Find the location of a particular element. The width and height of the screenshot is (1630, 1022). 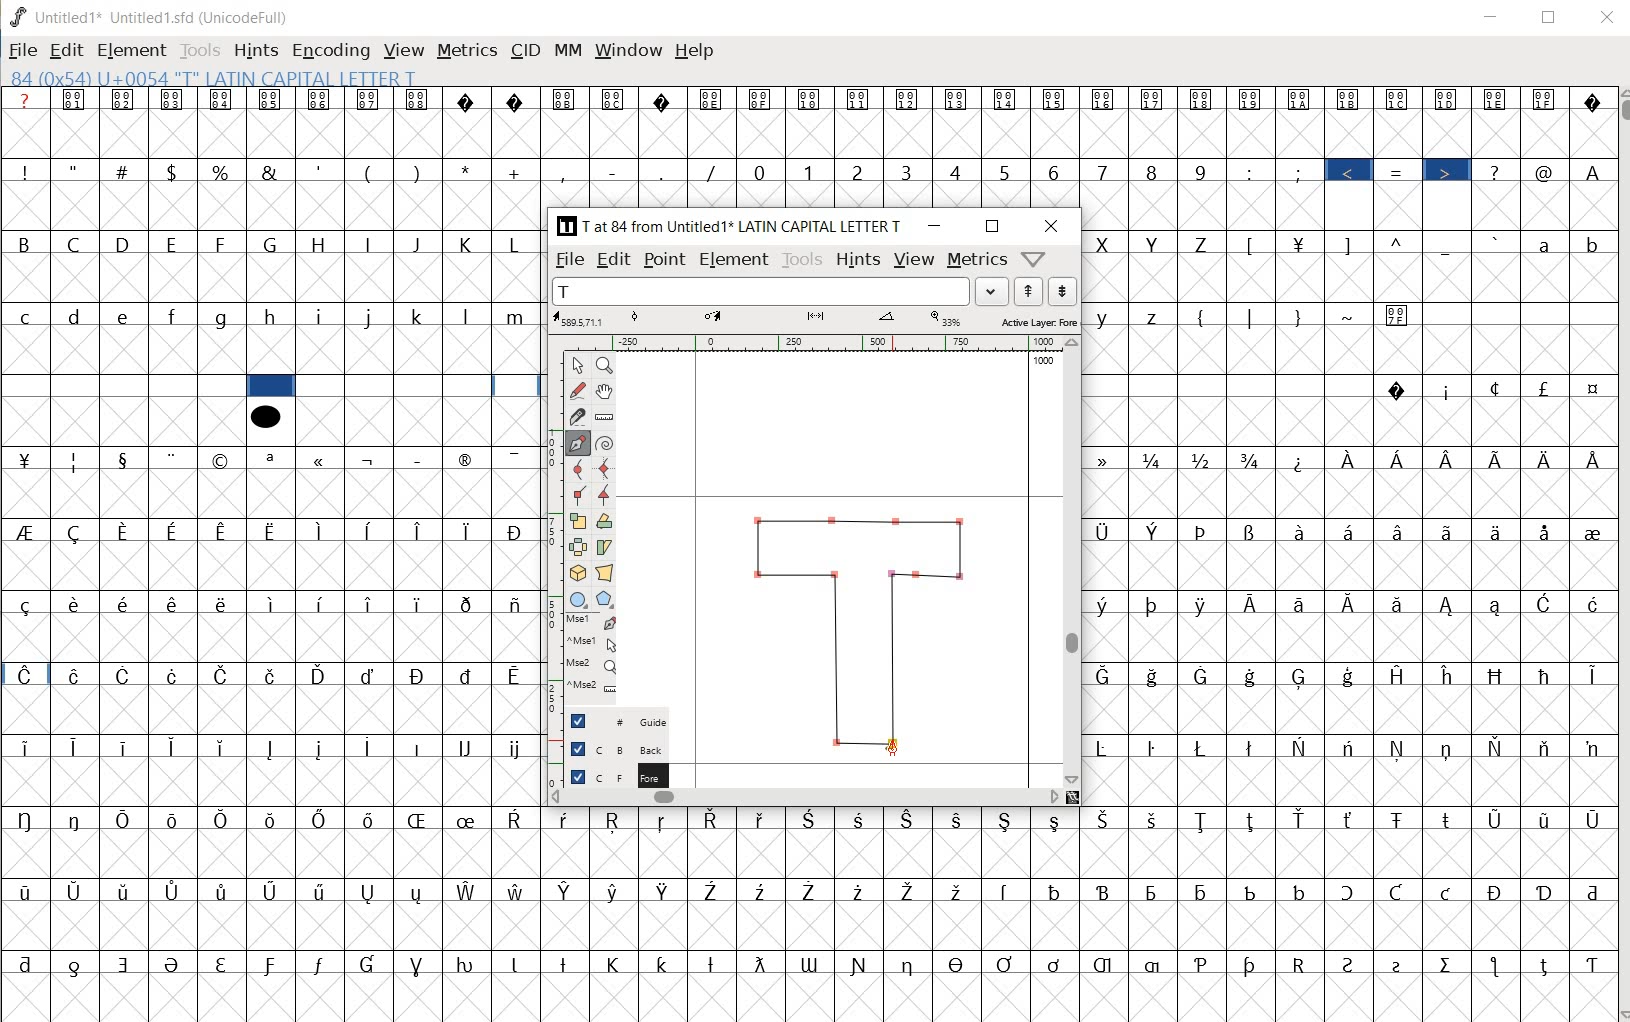

Symbol is located at coordinates (1546, 604).